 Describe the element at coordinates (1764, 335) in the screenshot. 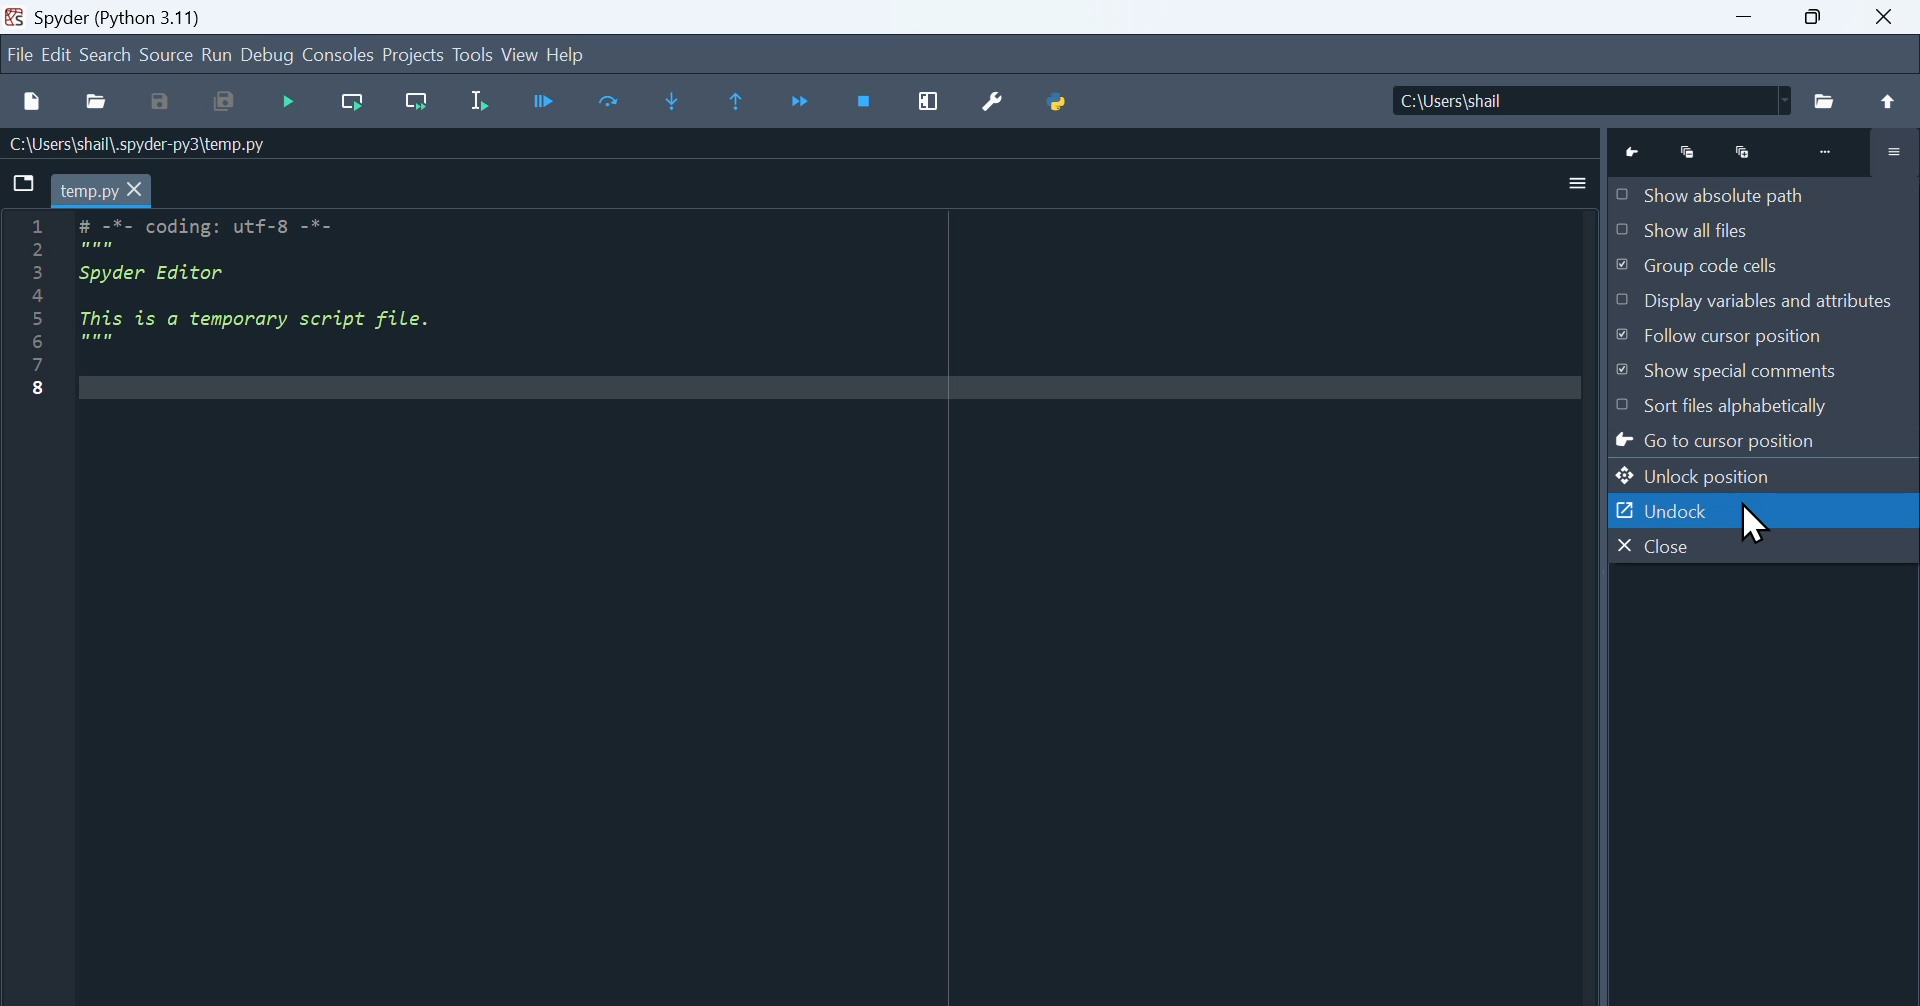

I see `Follow cursor position` at that location.